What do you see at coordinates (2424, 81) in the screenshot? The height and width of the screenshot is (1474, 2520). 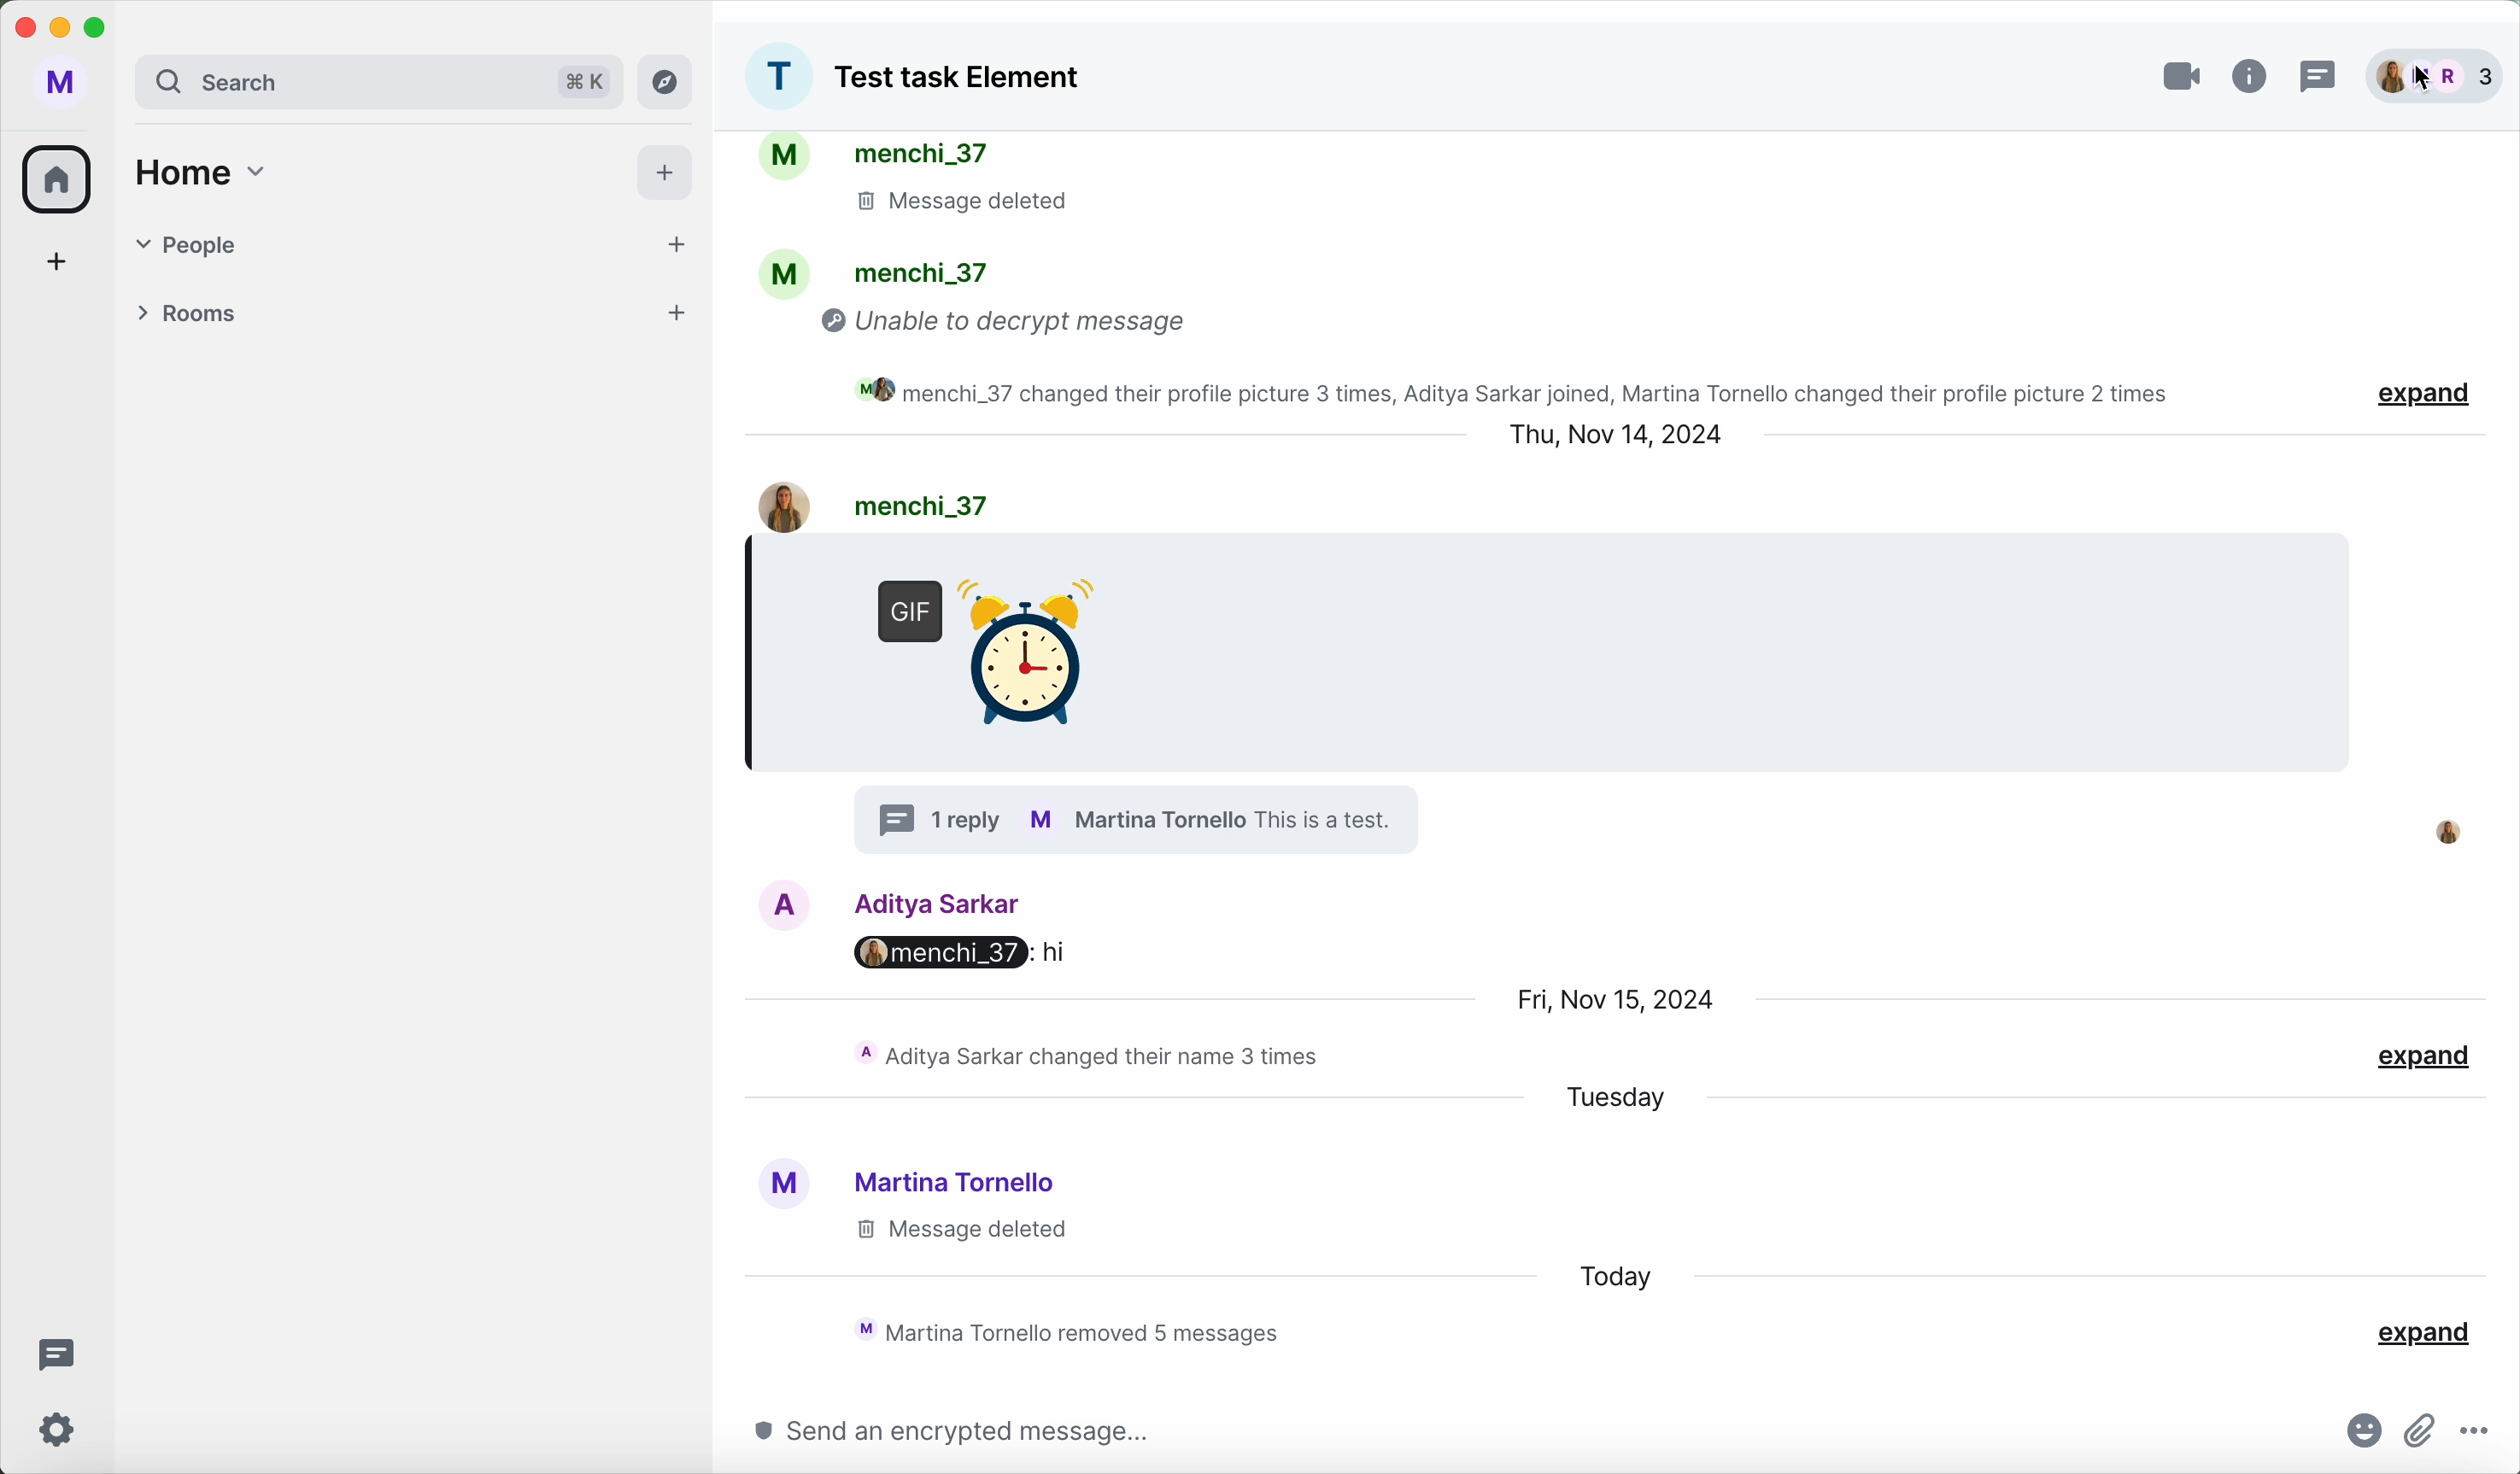 I see `cursor` at bounding box center [2424, 81].